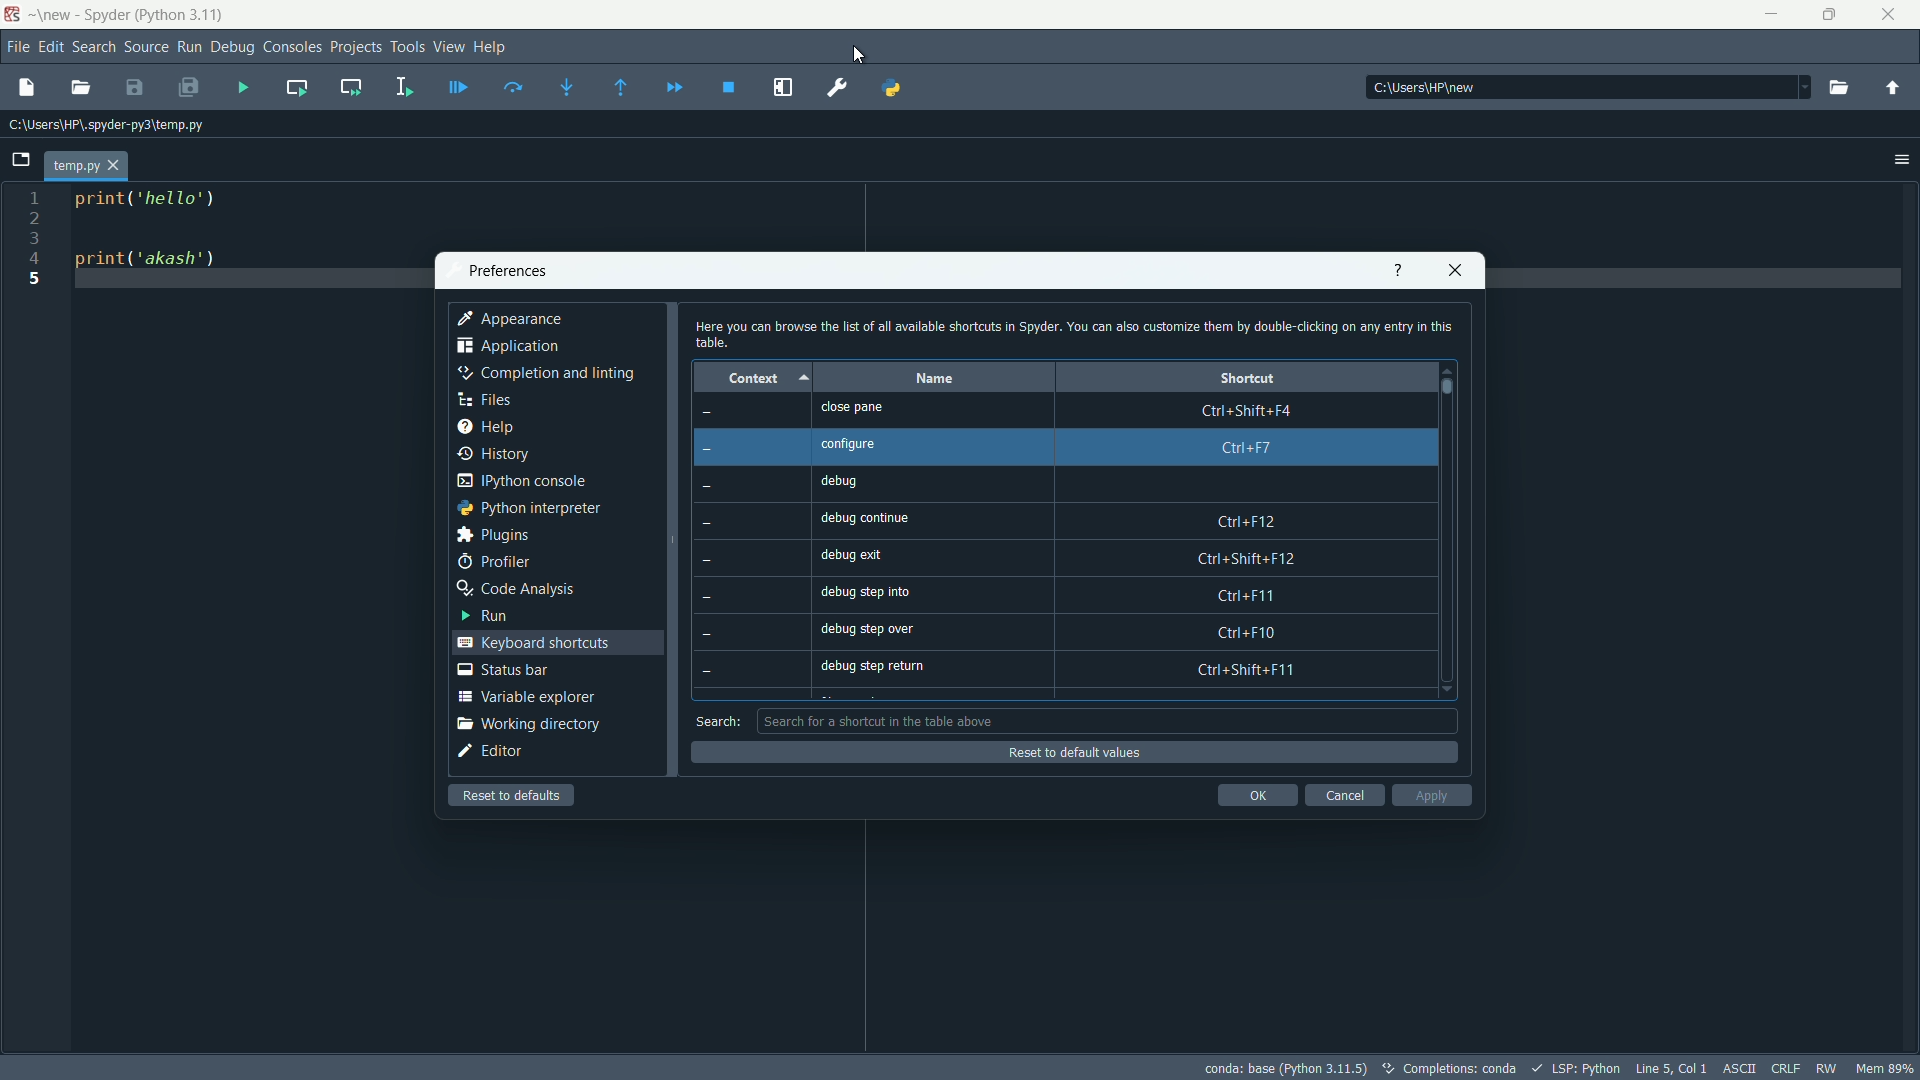 The height and width of the screenshot is (1080, 1920). I want to click on debug, so click(1078, 484).